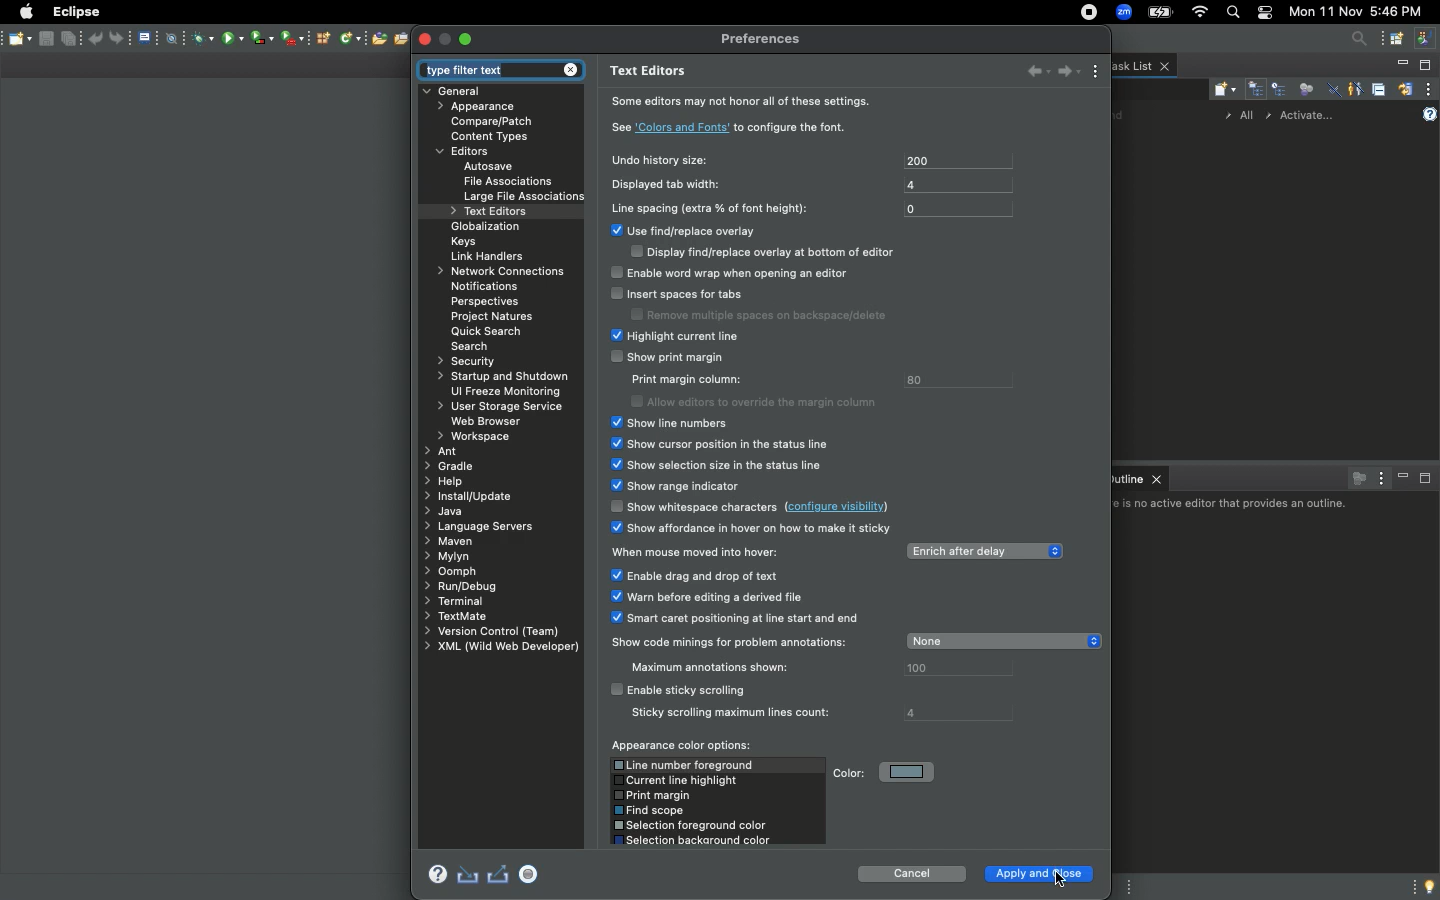  Describe the element at coordinates (733, 655) in the screenshot. I see `Show code minings for problem annotations` at that location.